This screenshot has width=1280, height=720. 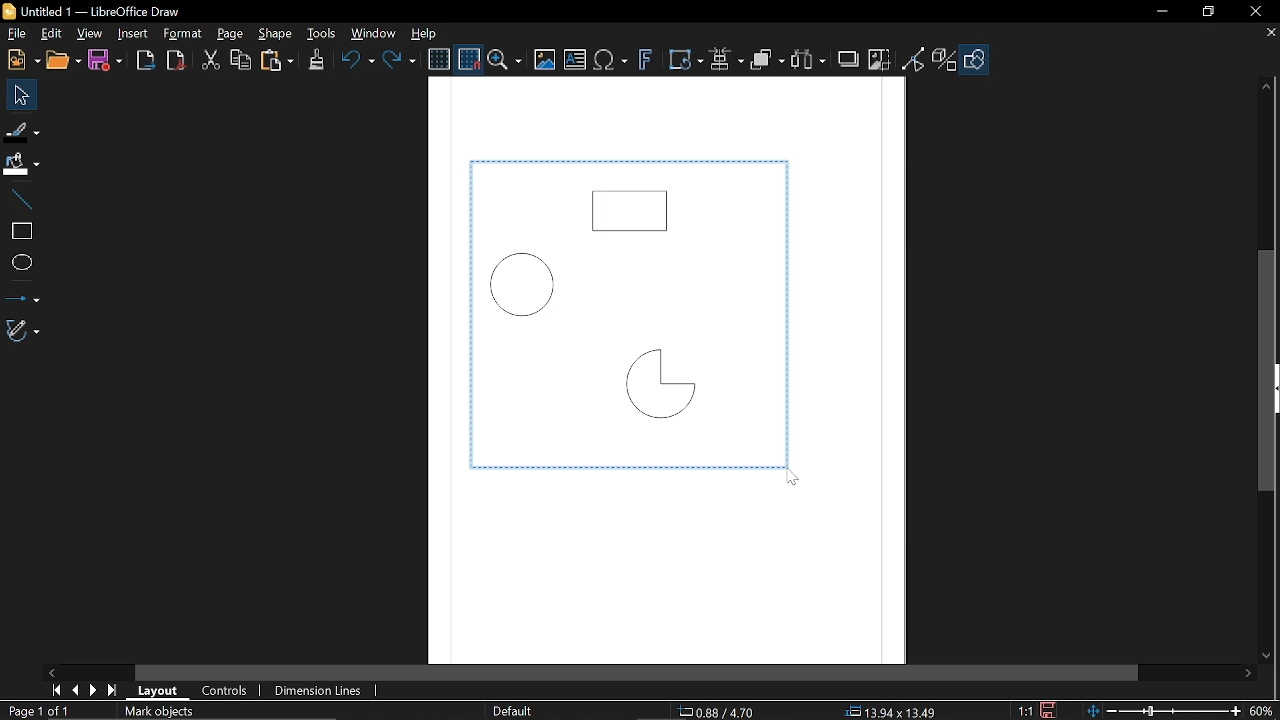 What do you see at coordinates (87, 35) in the screenshot?
I see `View` at bounding box center [87, 35].